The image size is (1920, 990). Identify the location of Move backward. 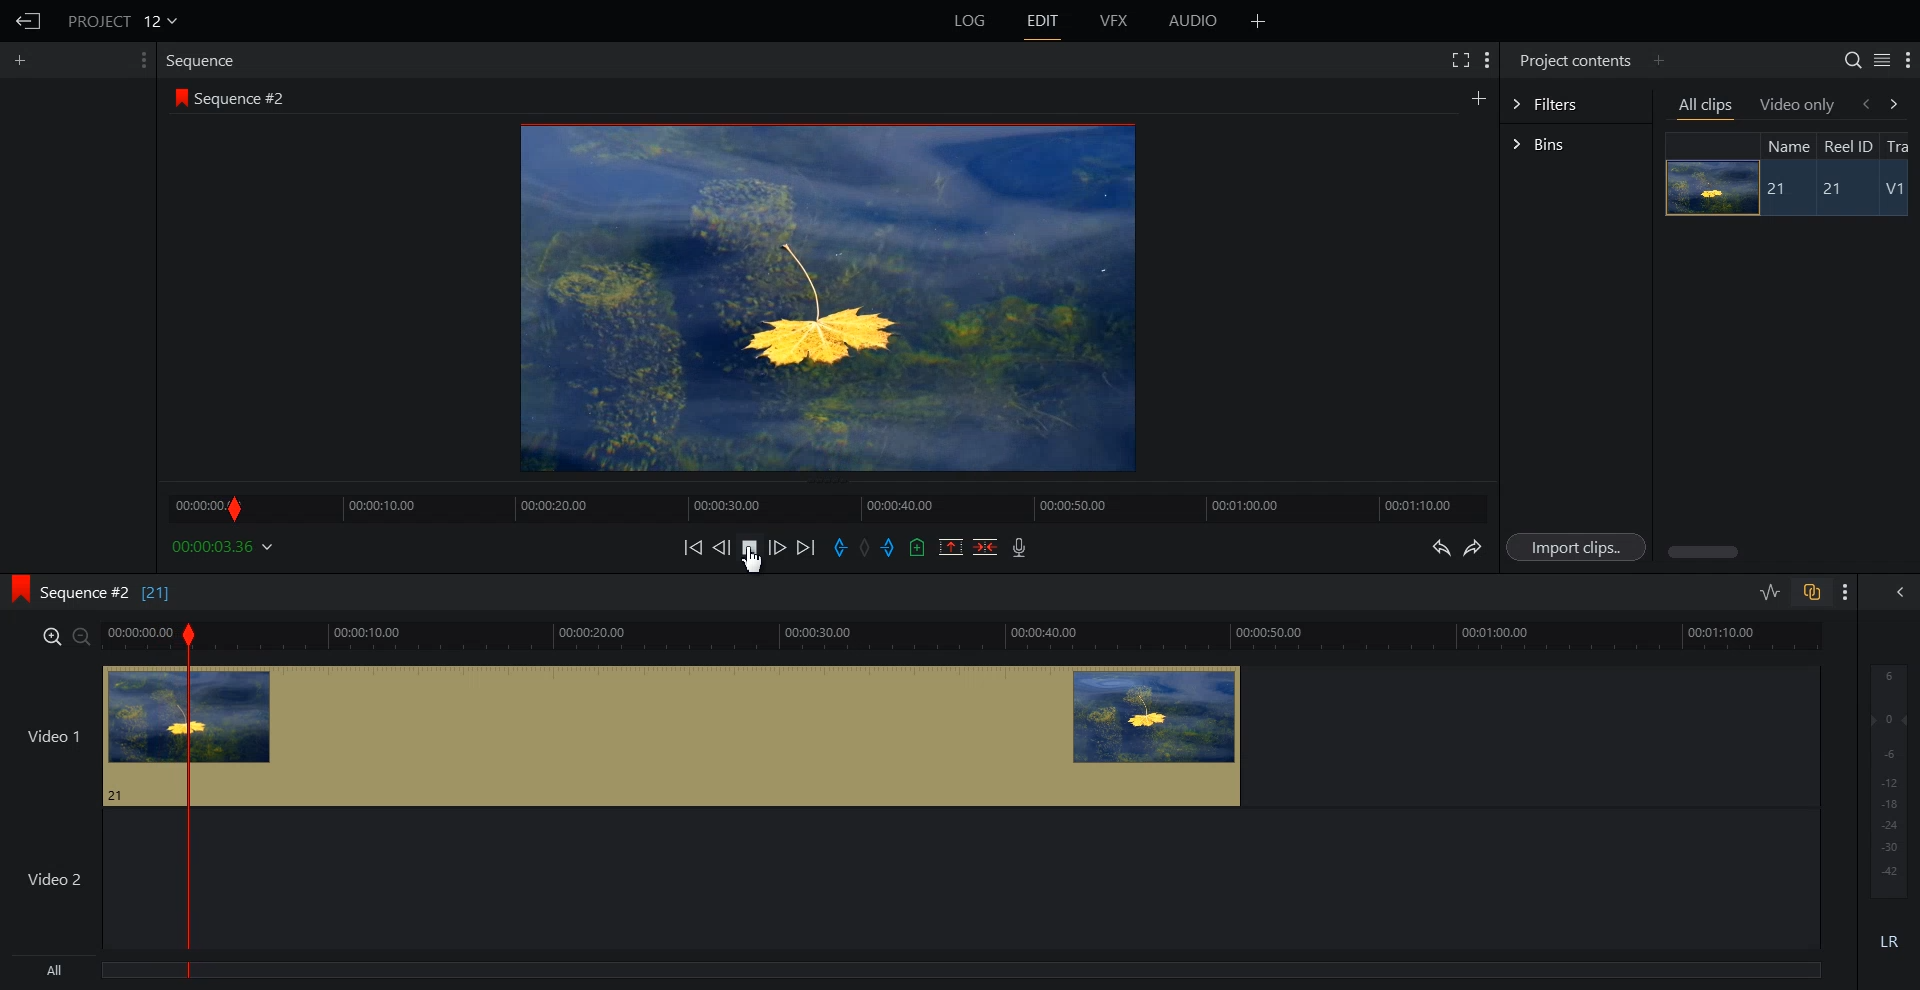
(696, 547).